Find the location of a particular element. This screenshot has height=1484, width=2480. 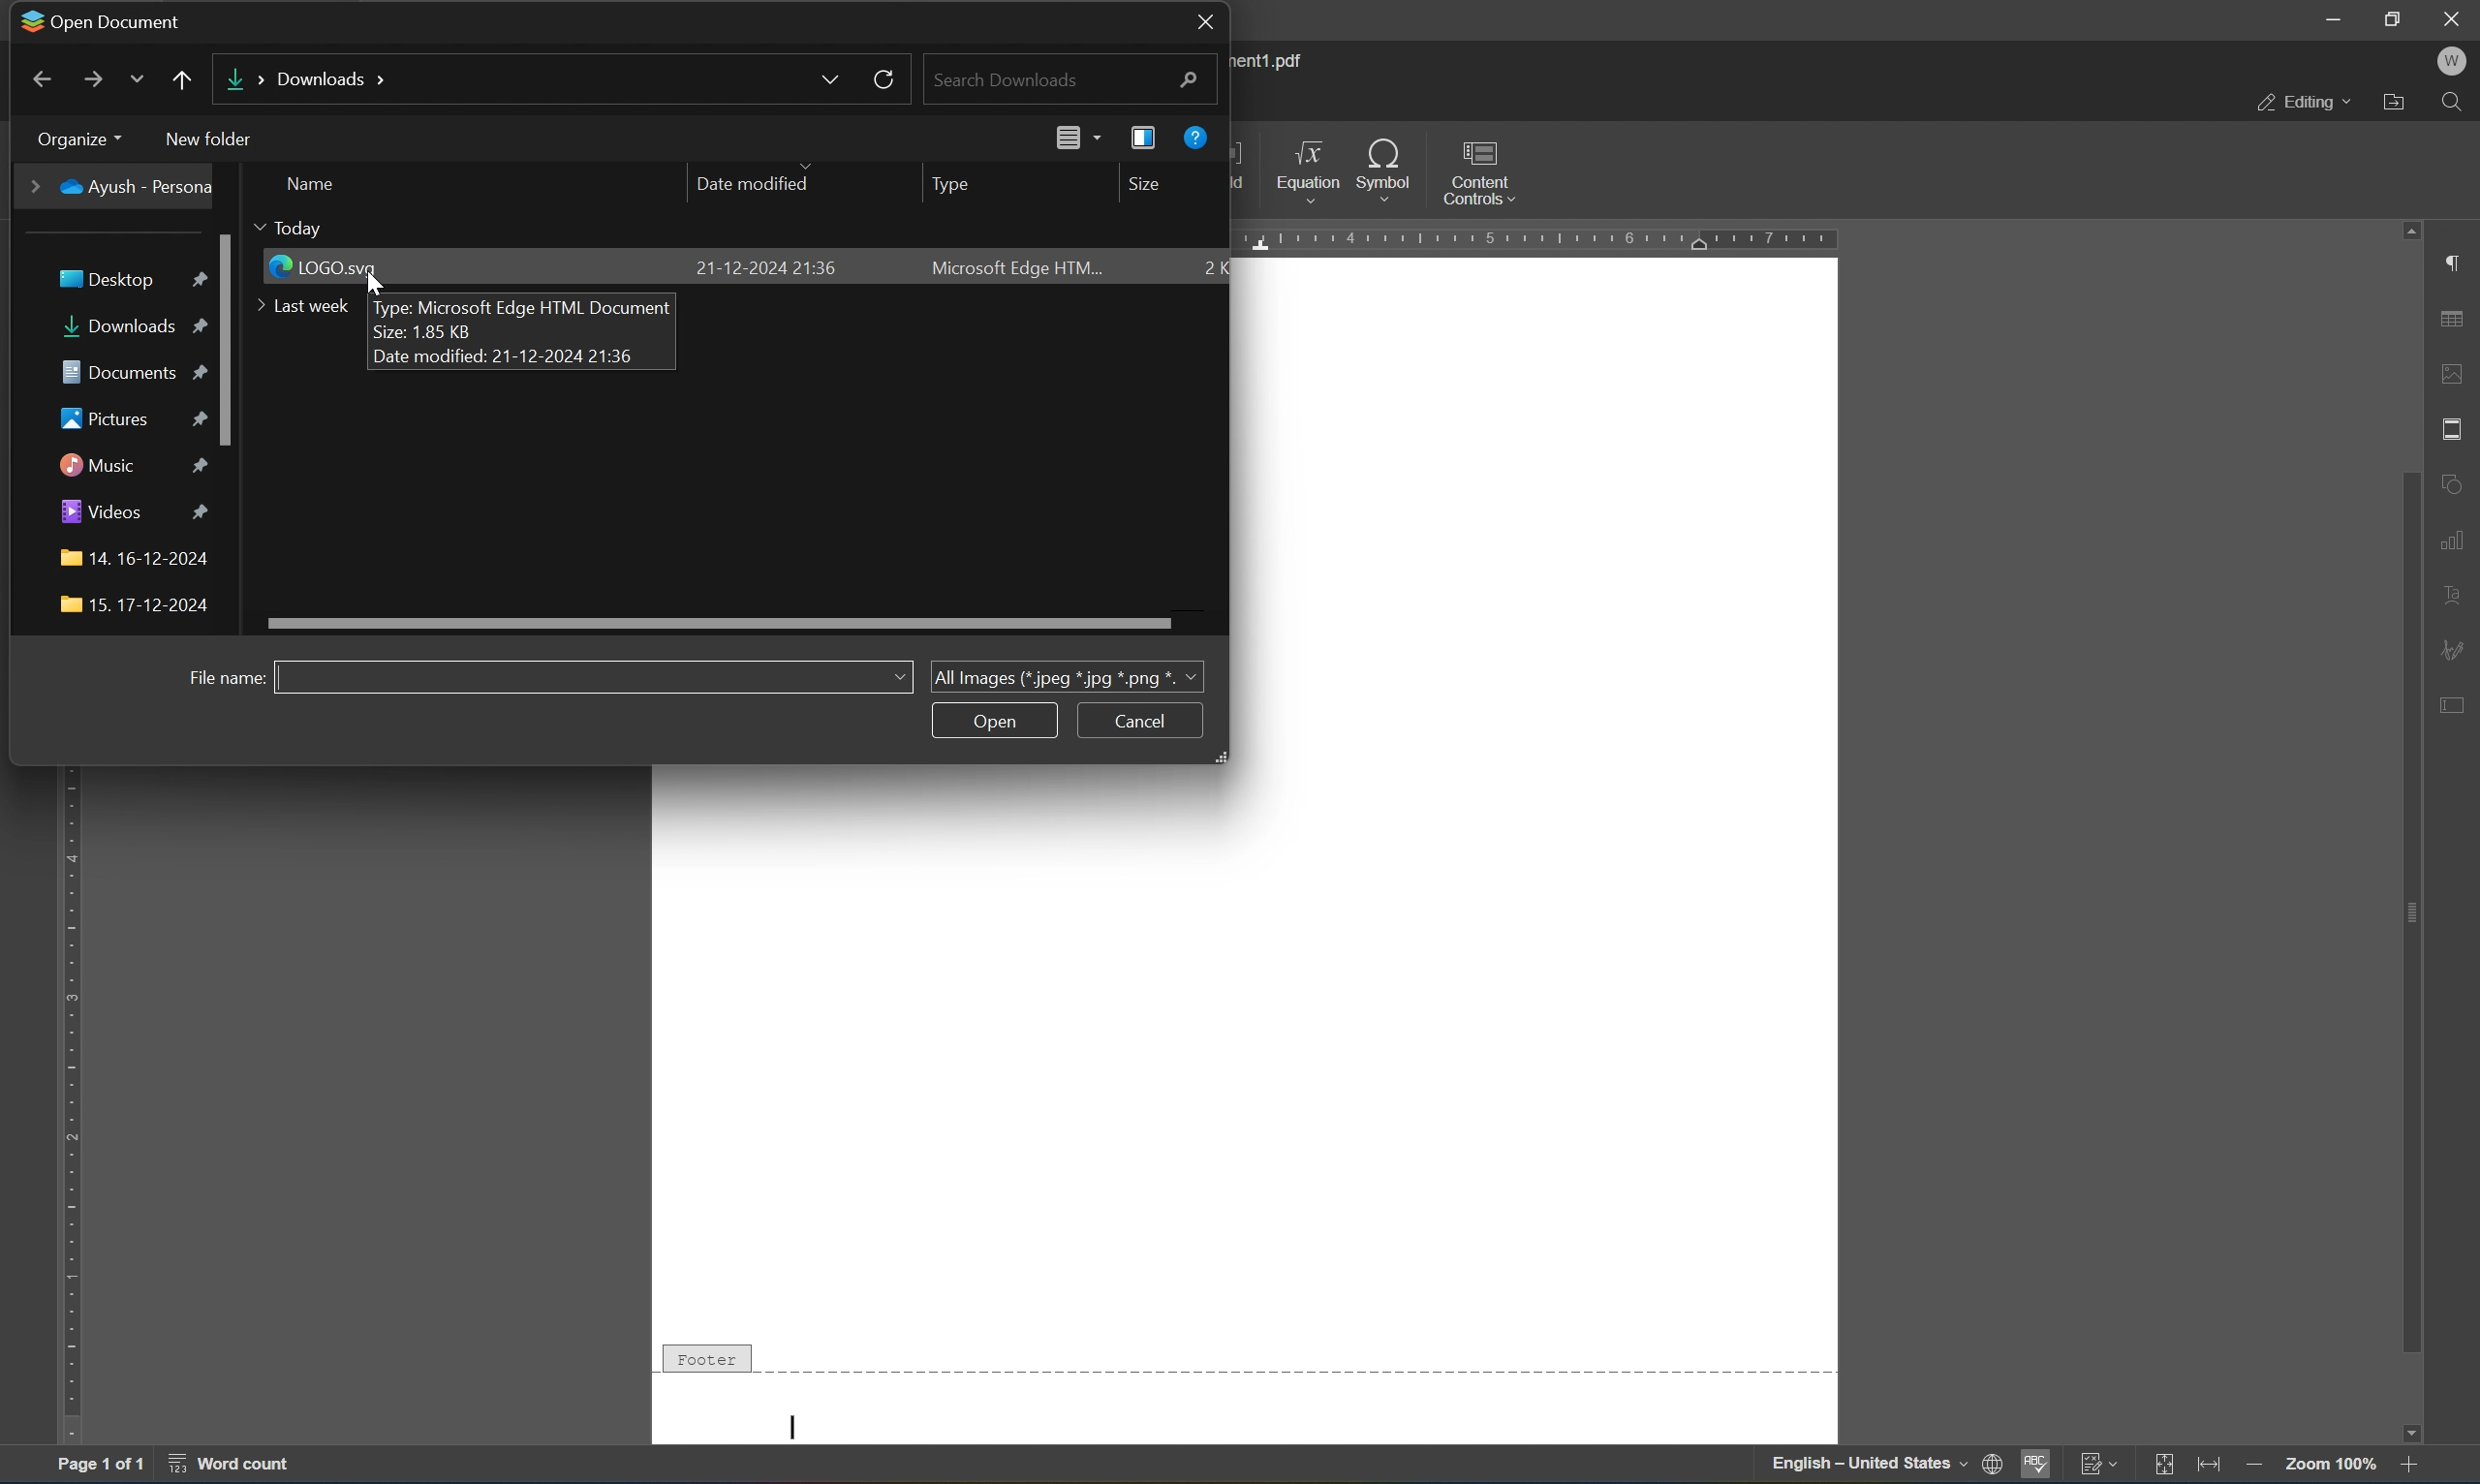

fit to slide is located at coordinates (2162, 1467).